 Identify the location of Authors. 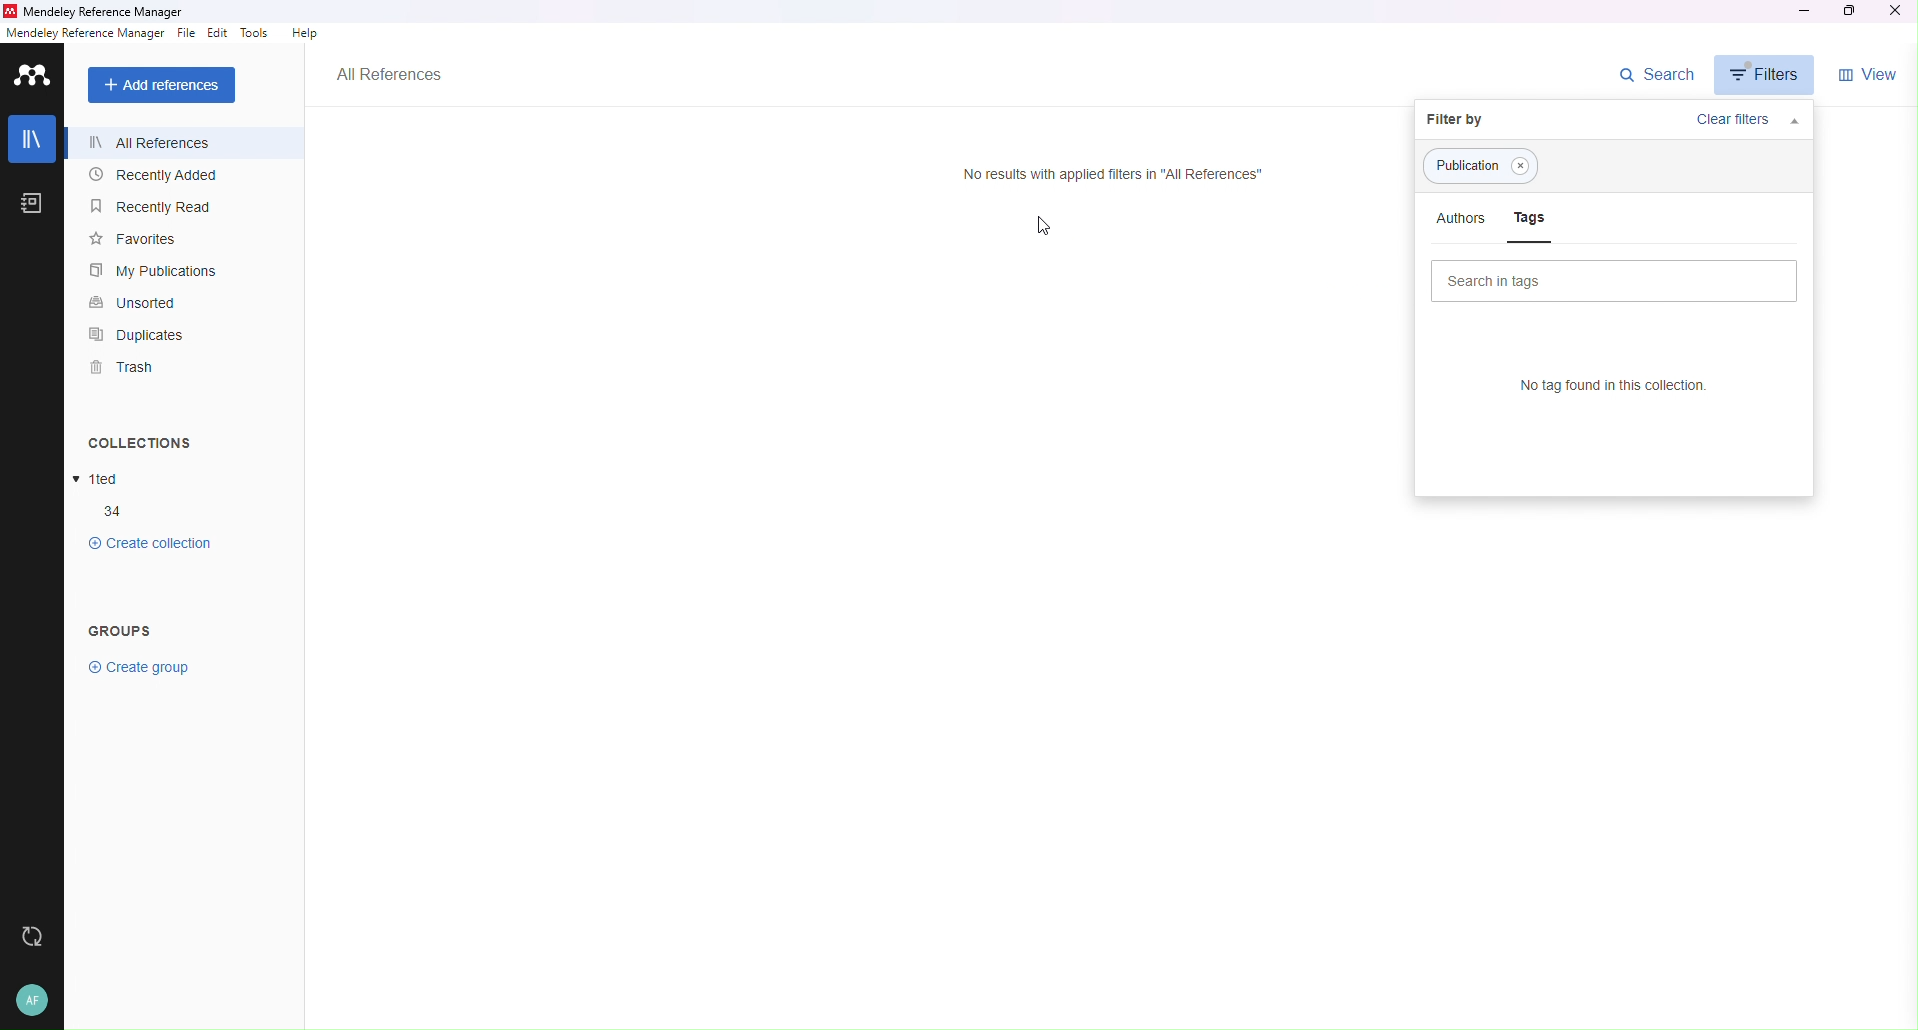
(1467, 166).